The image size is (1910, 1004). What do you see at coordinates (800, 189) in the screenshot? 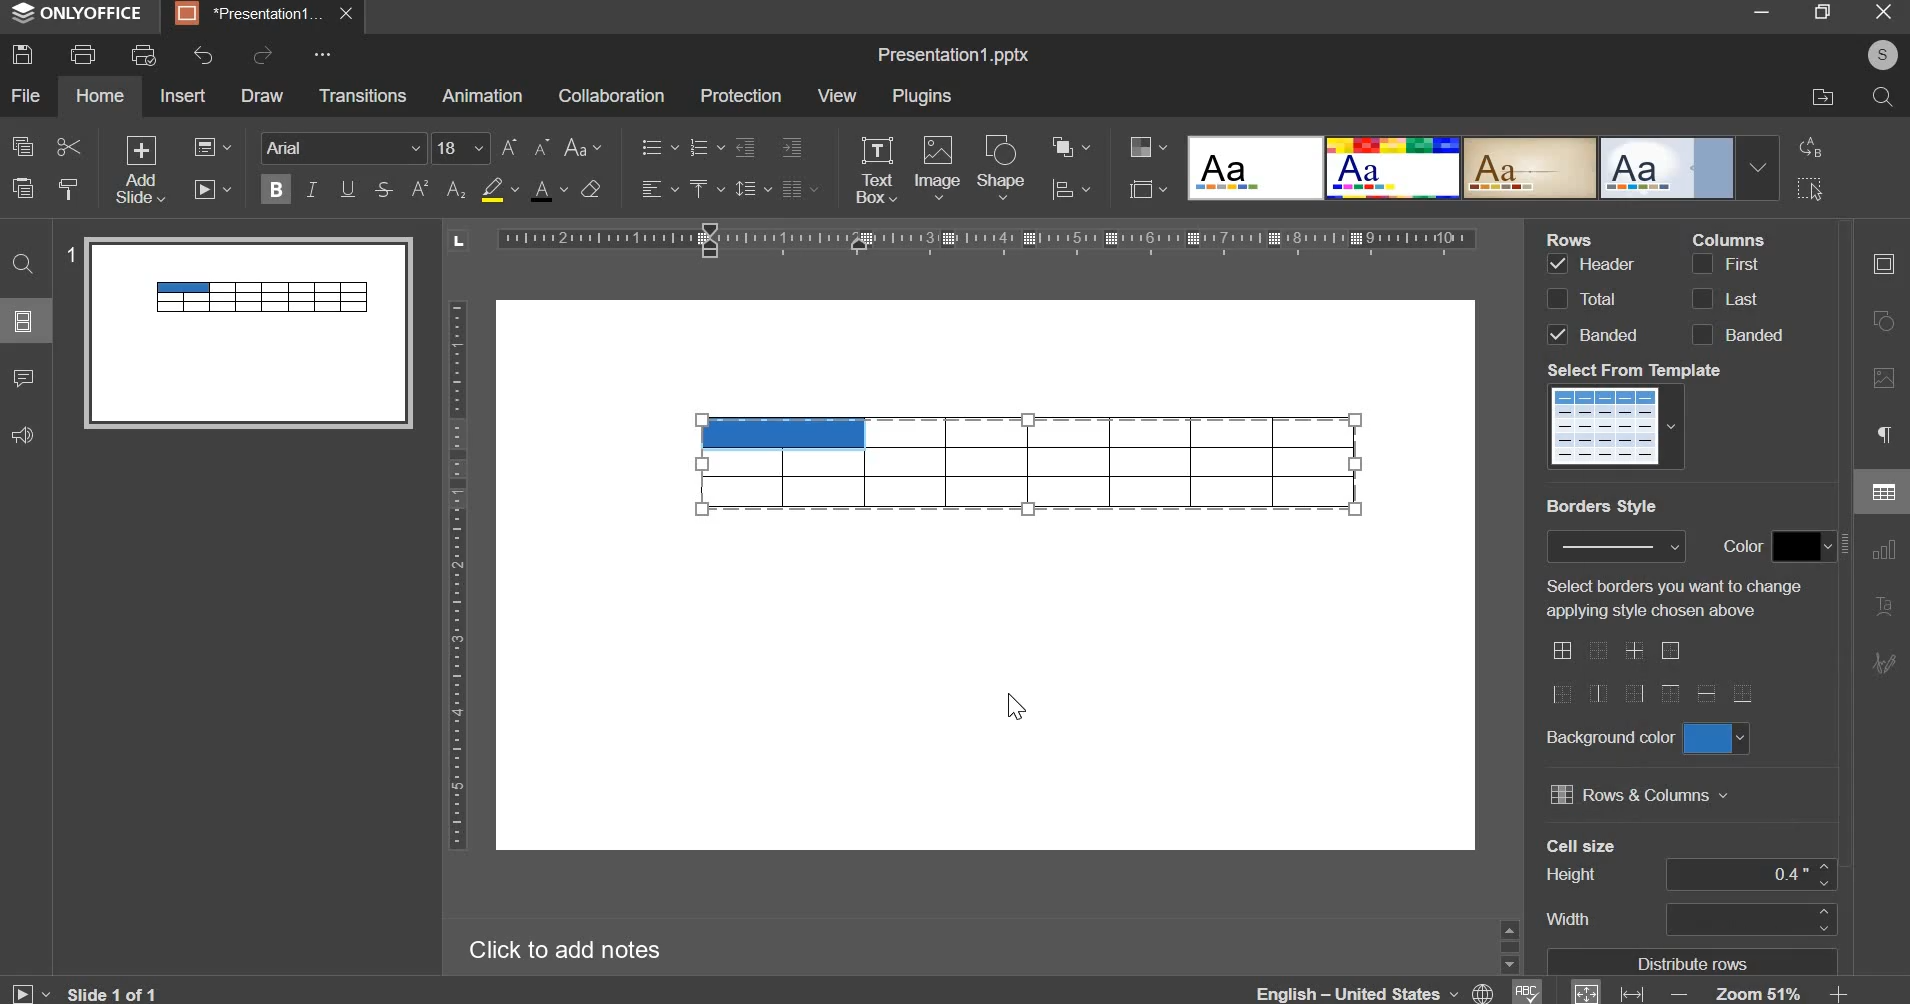
I see `justified` at bounding box center [800, 189].